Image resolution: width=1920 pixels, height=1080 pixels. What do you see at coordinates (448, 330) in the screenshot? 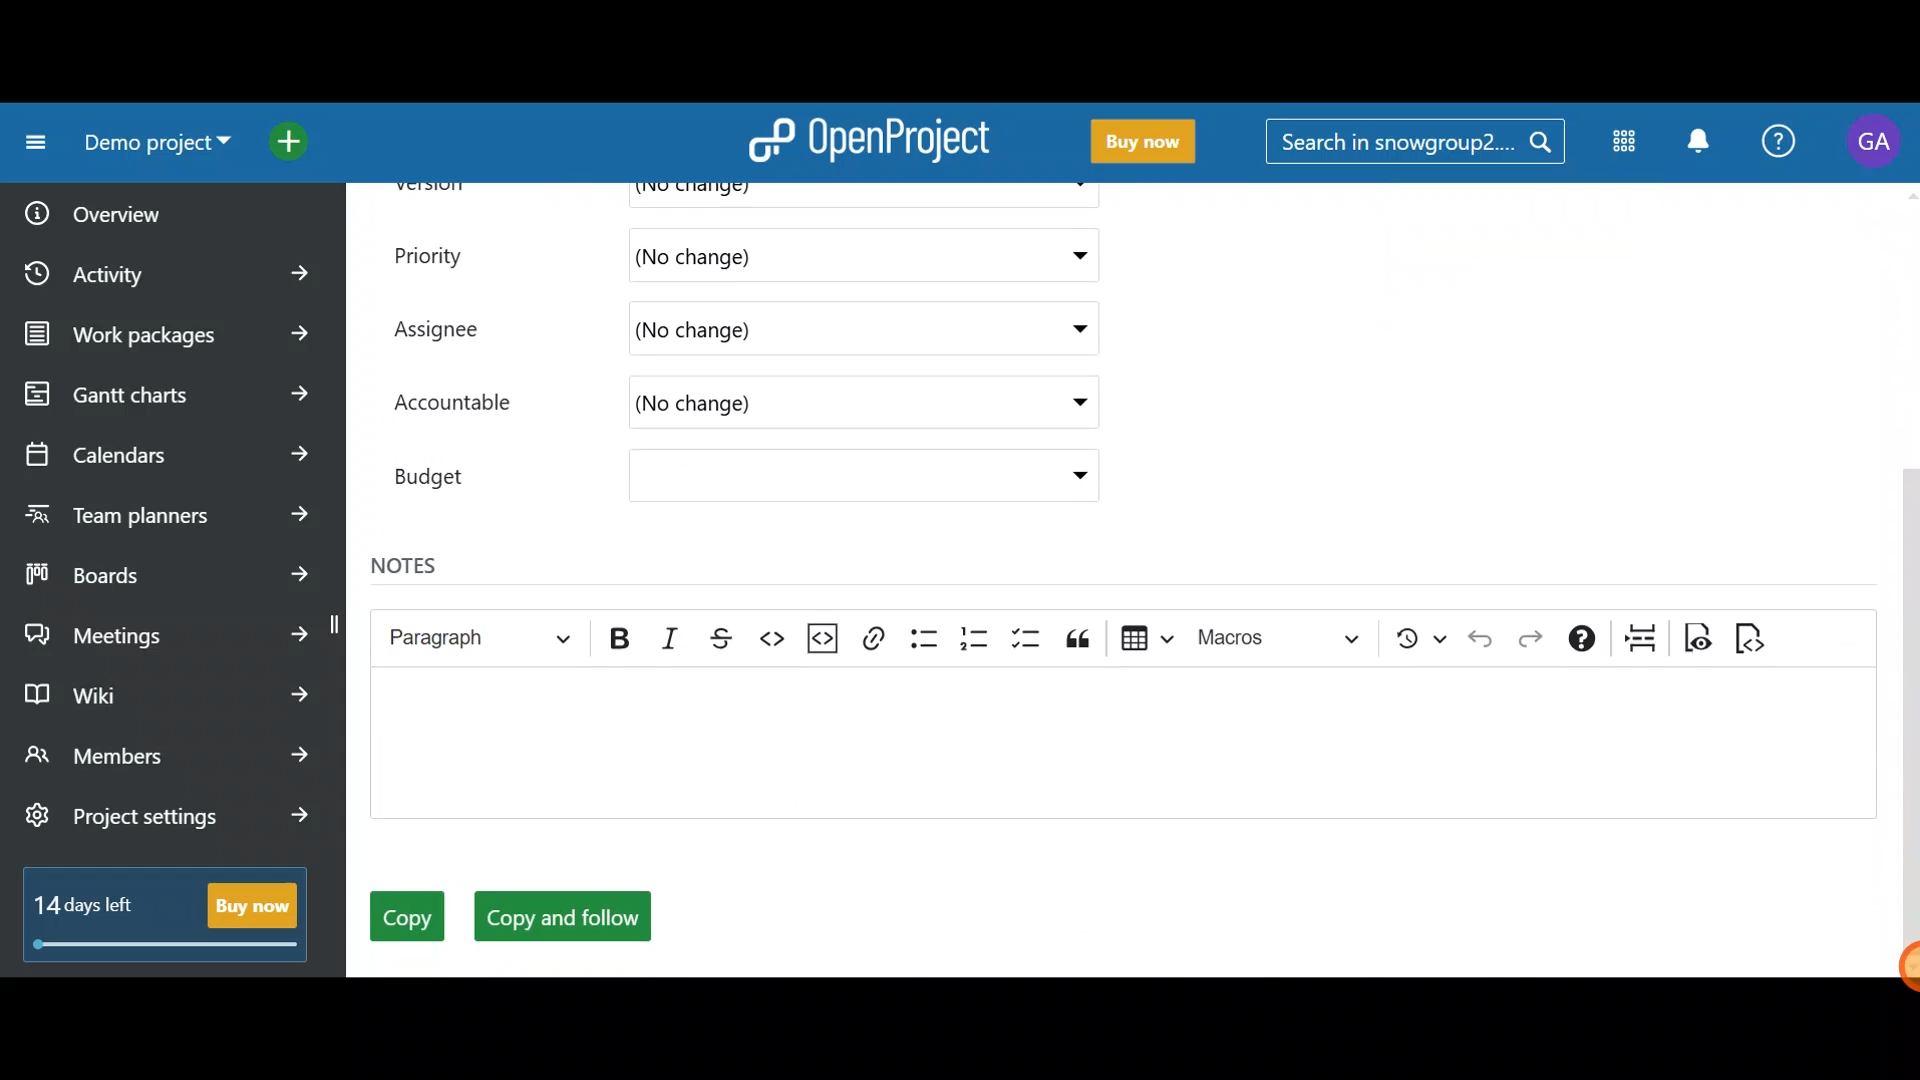
I see `Assignee` at bounding box center [448, 330].